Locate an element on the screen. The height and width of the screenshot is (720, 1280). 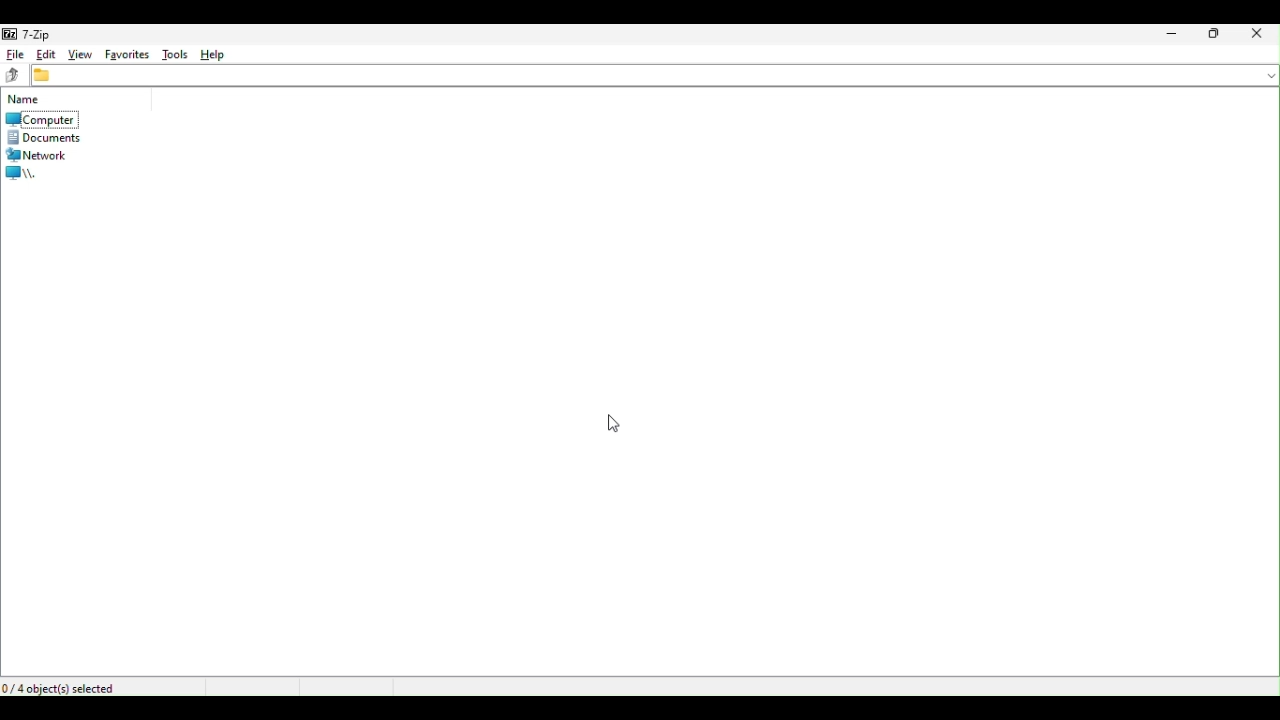
Restore is located at coordinates (1213, 34).